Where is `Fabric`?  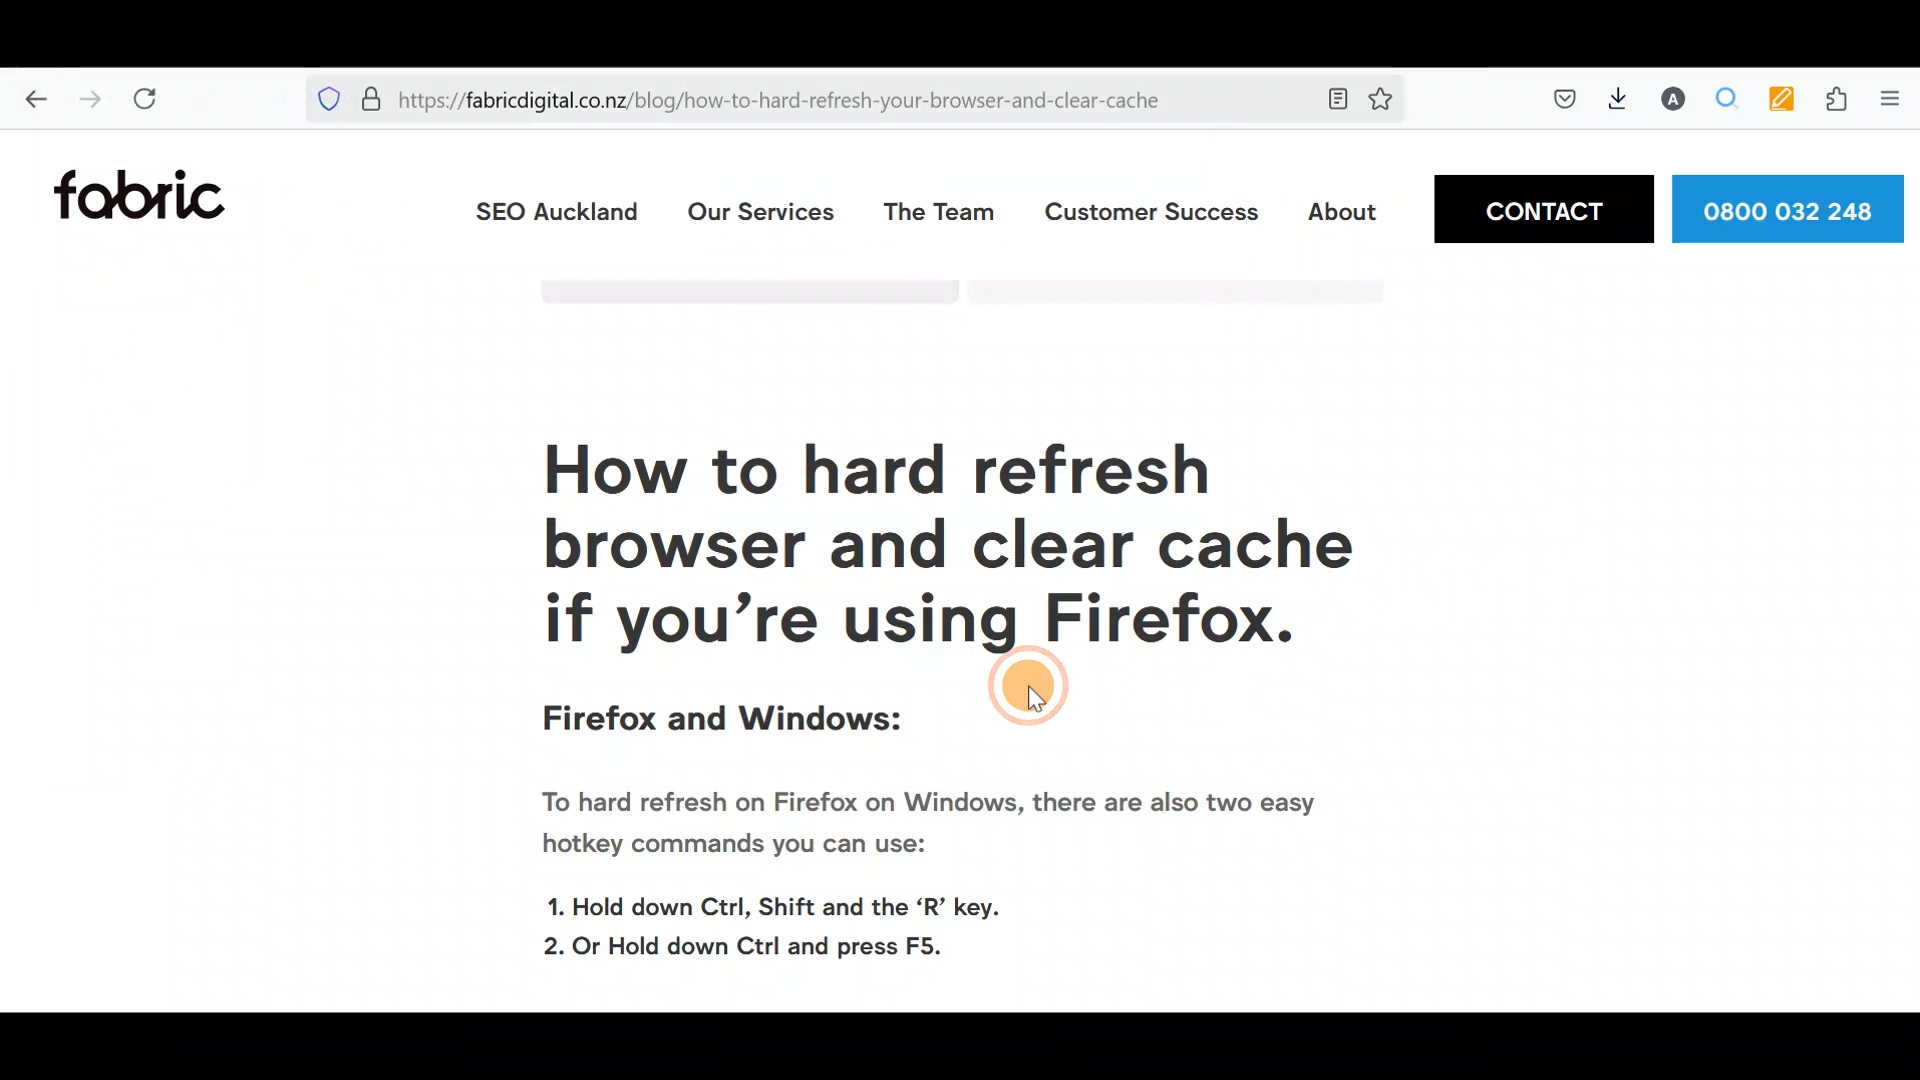 Fabric is located at coordinates (147, 195).